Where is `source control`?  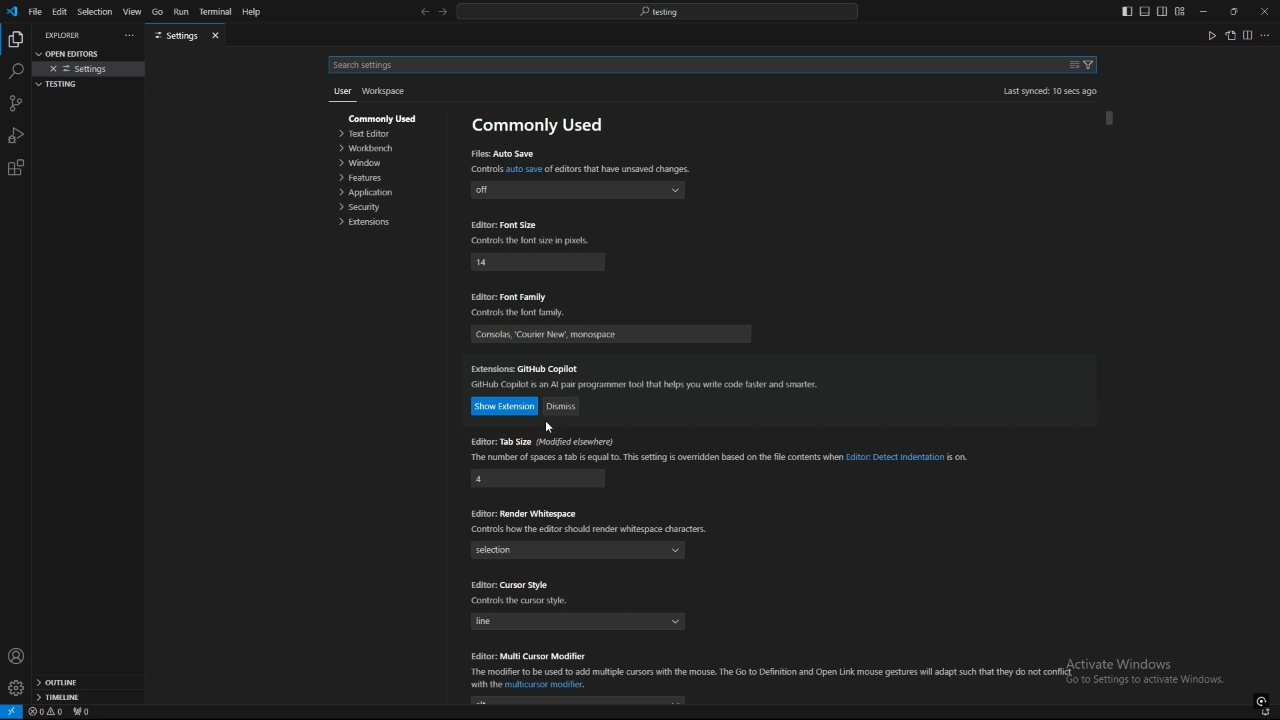
source control is located at coordinates (15, 103).